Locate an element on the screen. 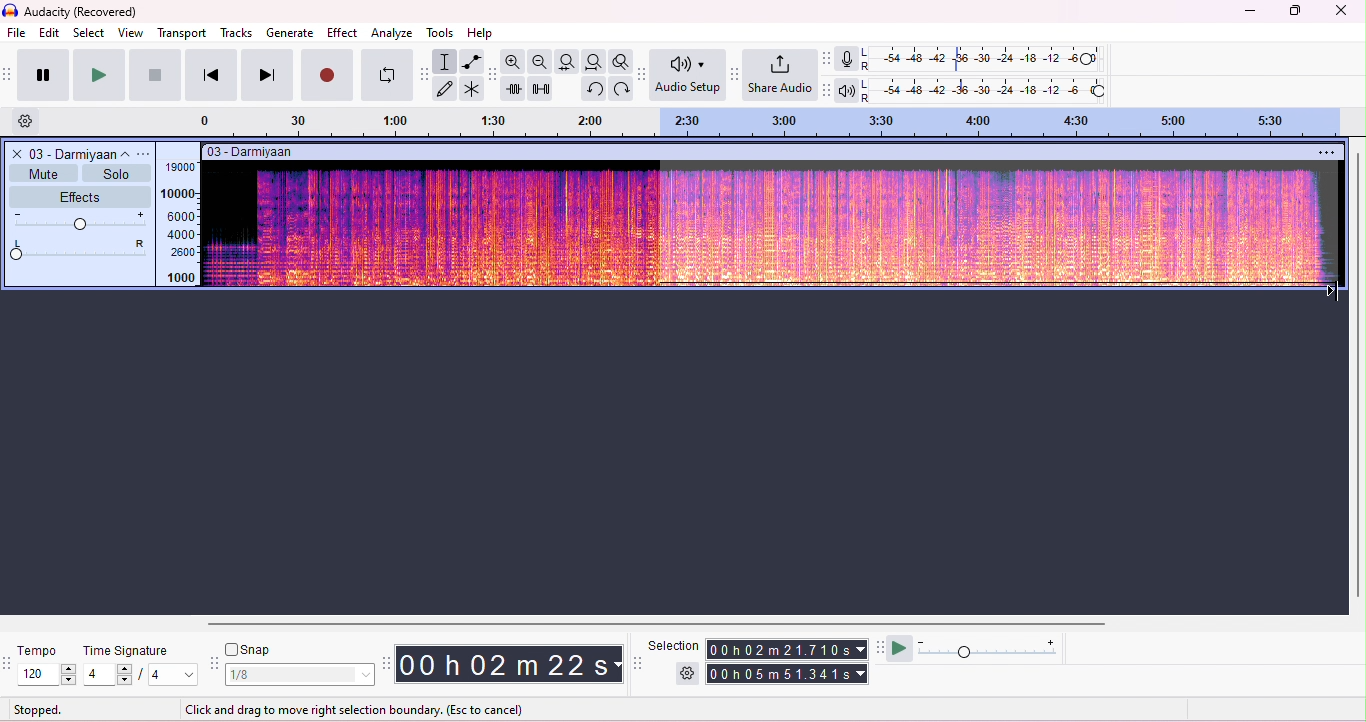 This screenshot has height=722, width=1366. next is located at coordinates (266, 75).